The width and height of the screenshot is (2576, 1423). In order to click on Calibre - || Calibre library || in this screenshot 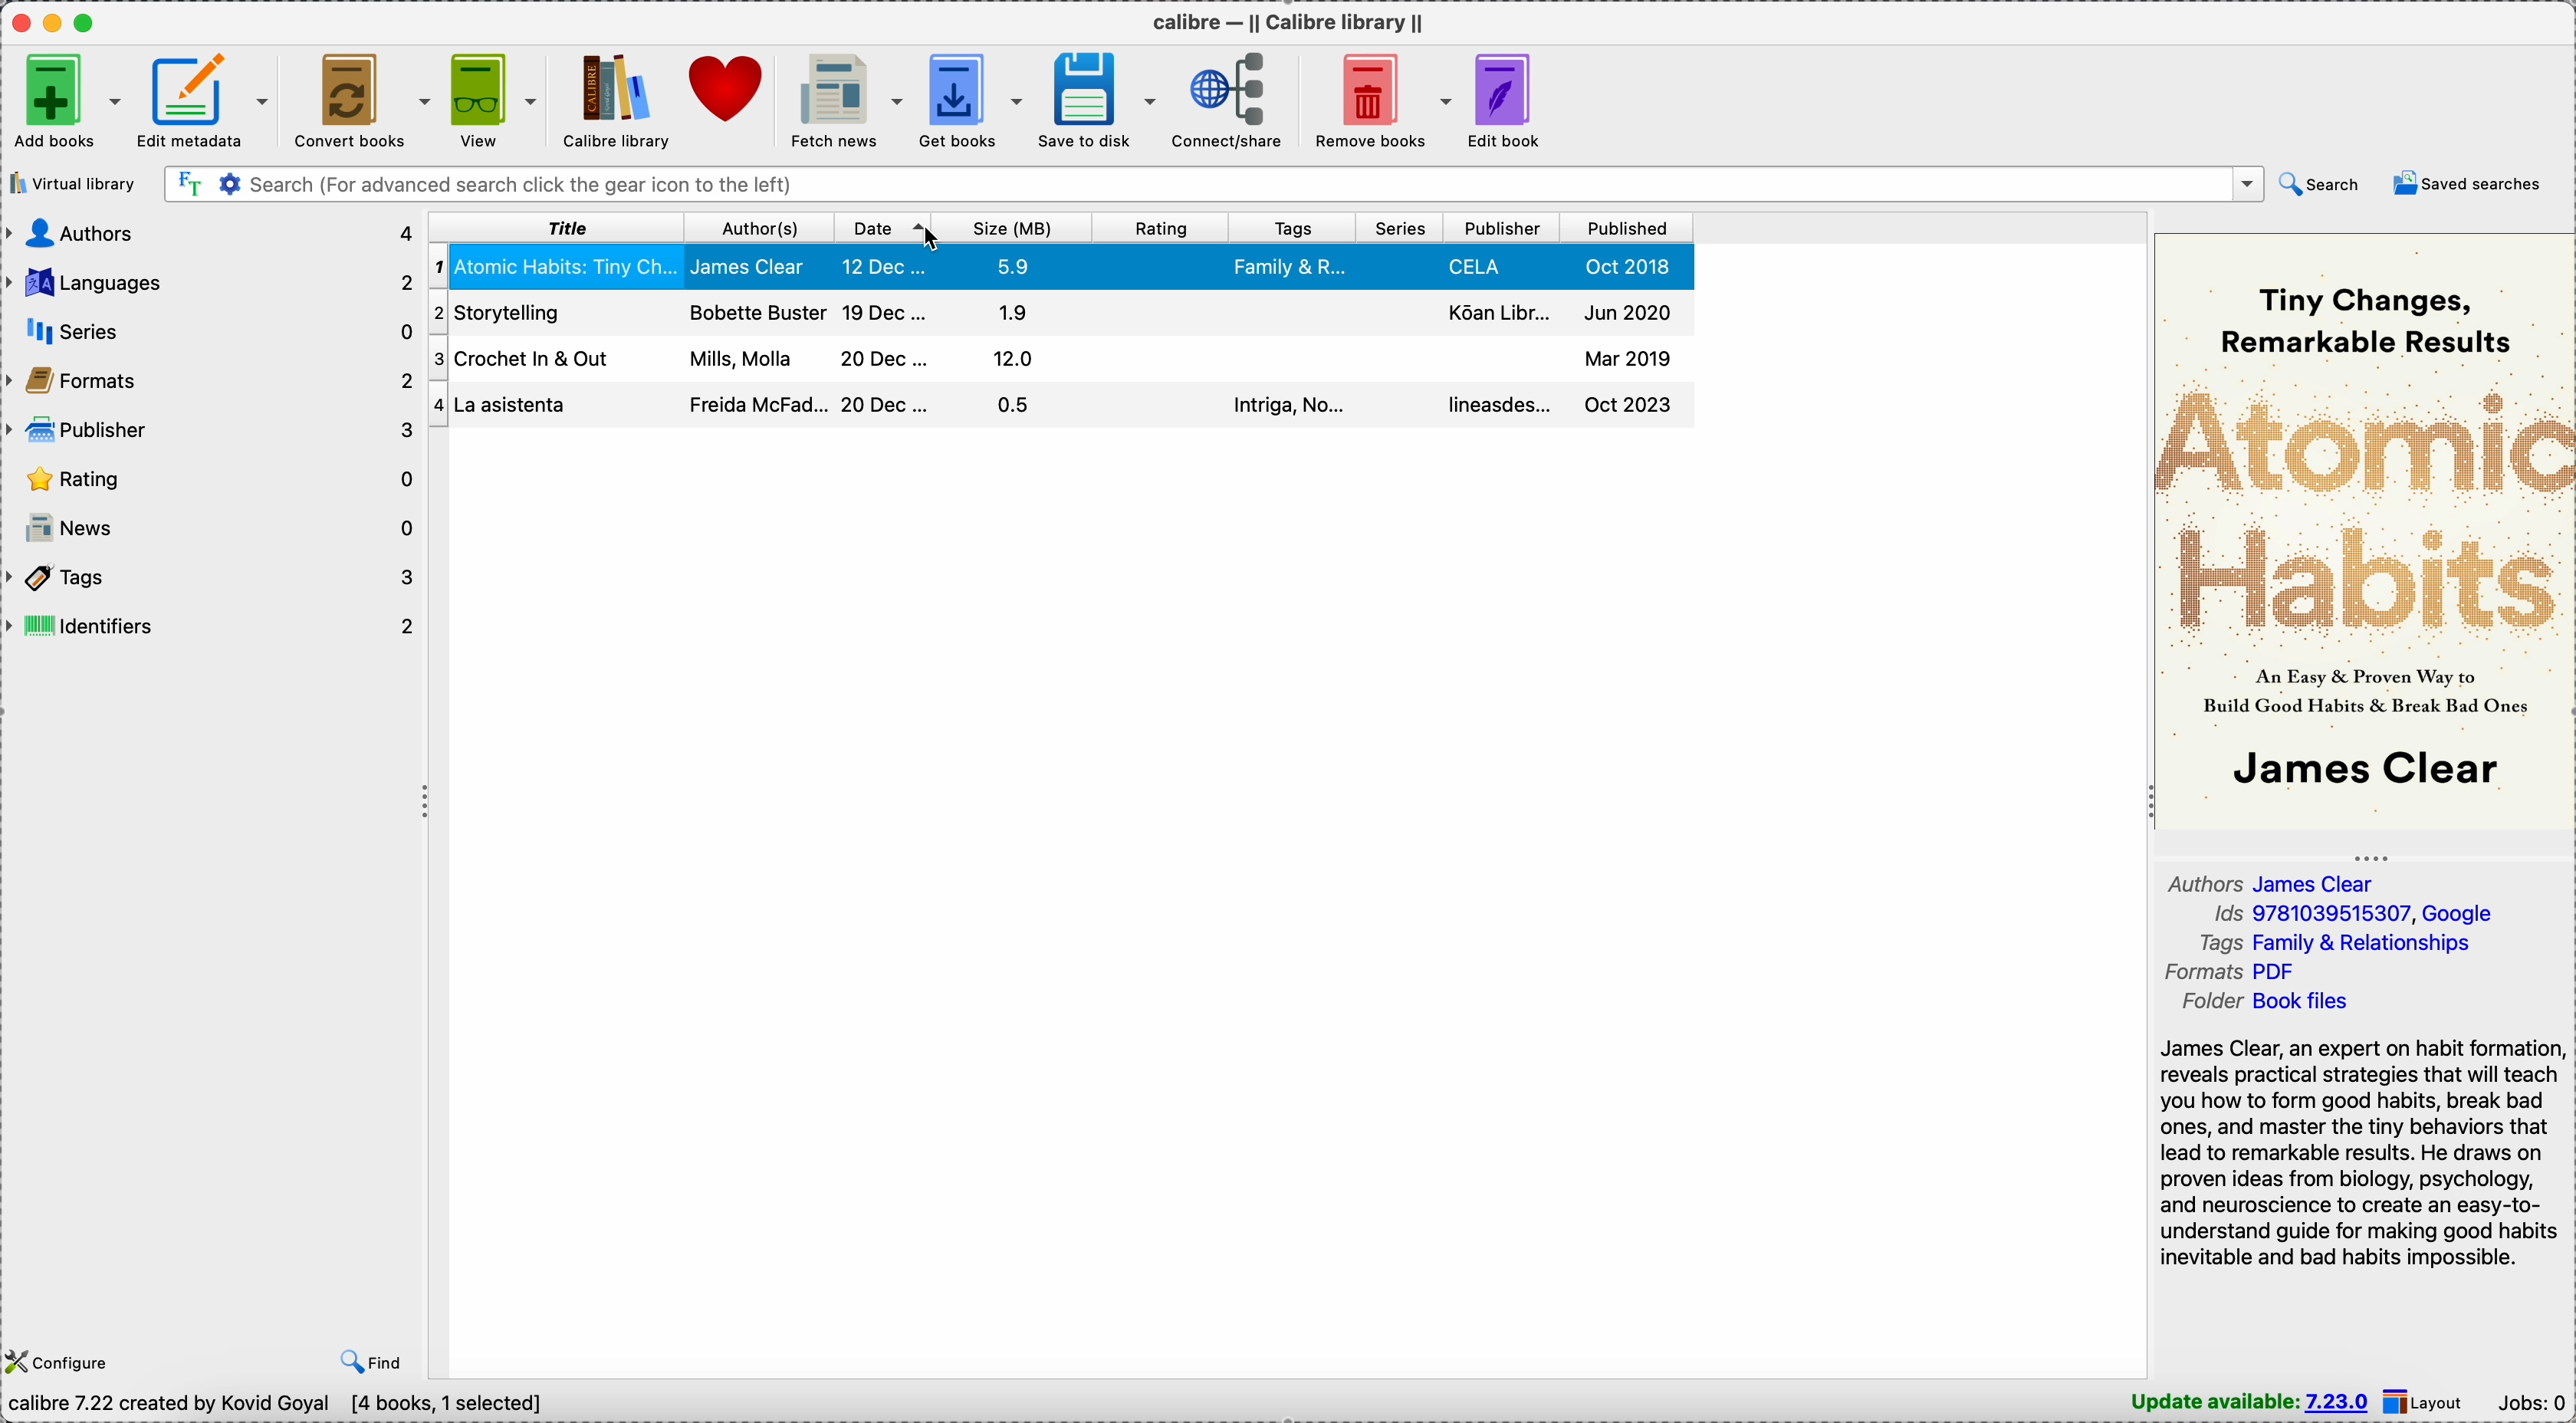, I will do `click(1288, 21)`.